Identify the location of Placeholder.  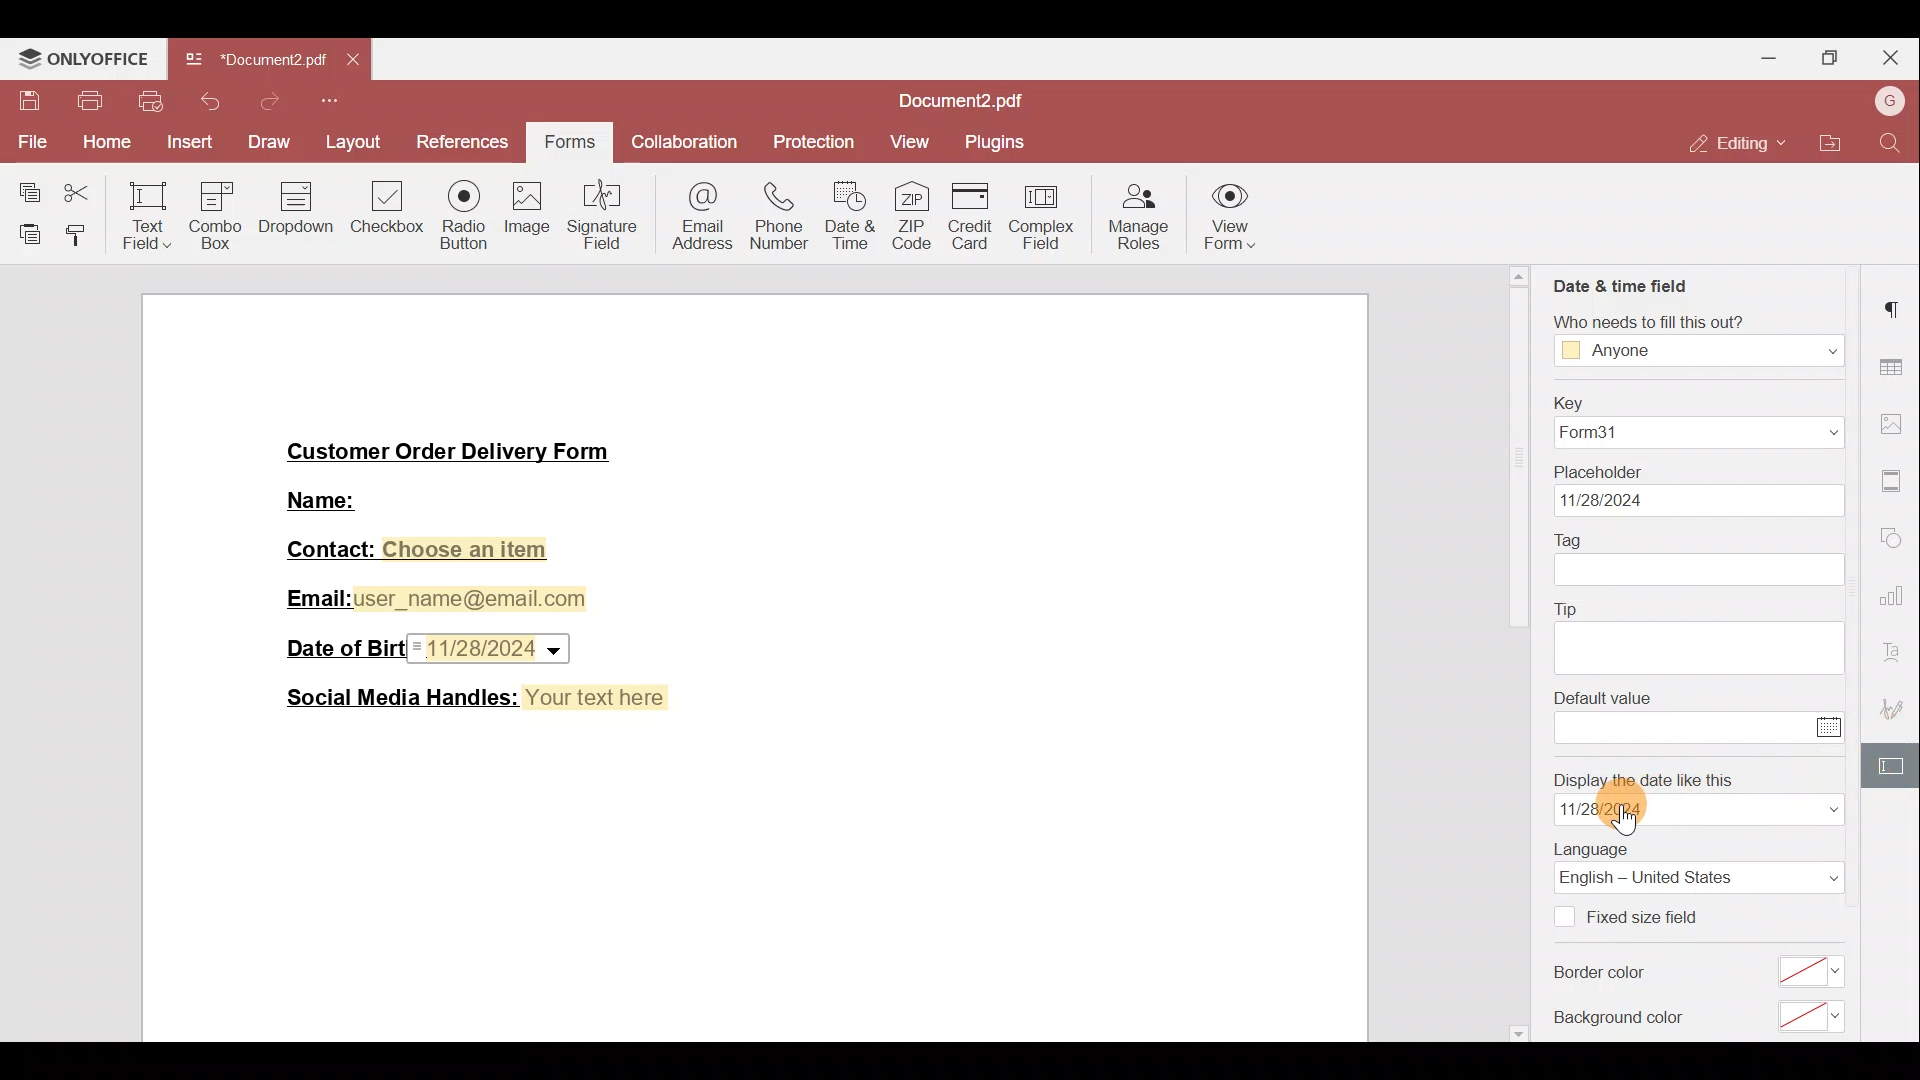
(1599, 472).